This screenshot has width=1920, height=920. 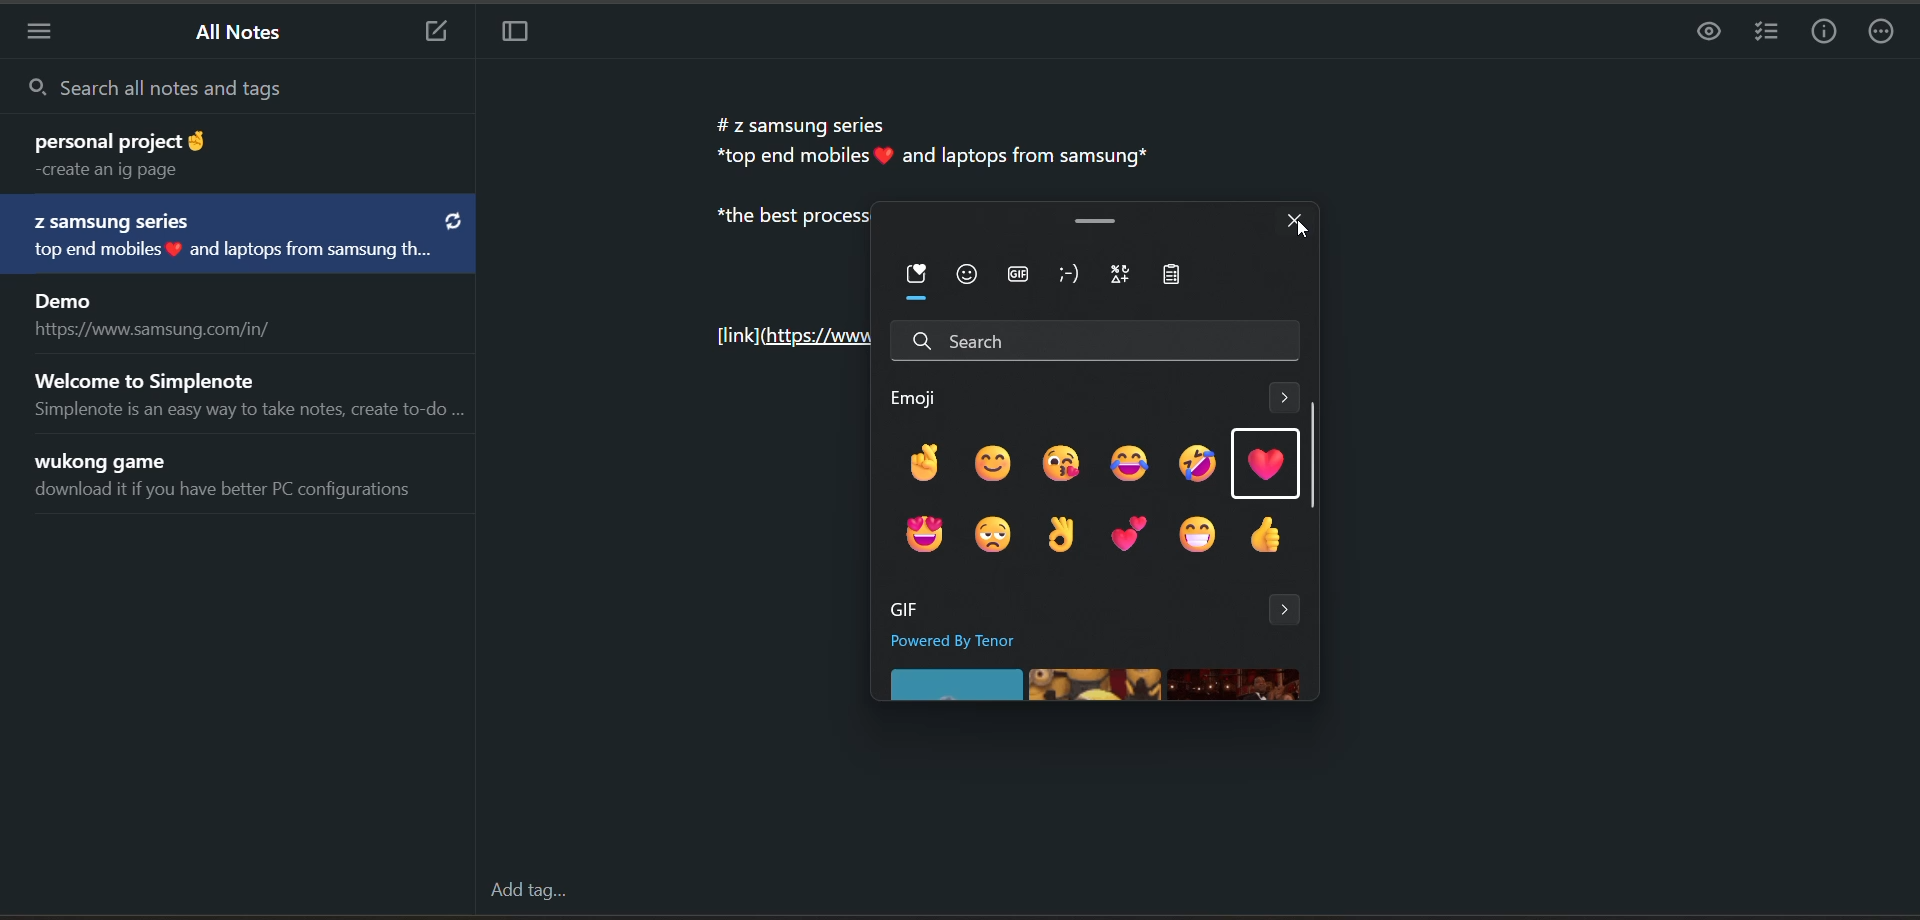 What do you see at coordinates (1288, 609) in the screenshot?
I see `see more` at bounding box center [1288, 609].